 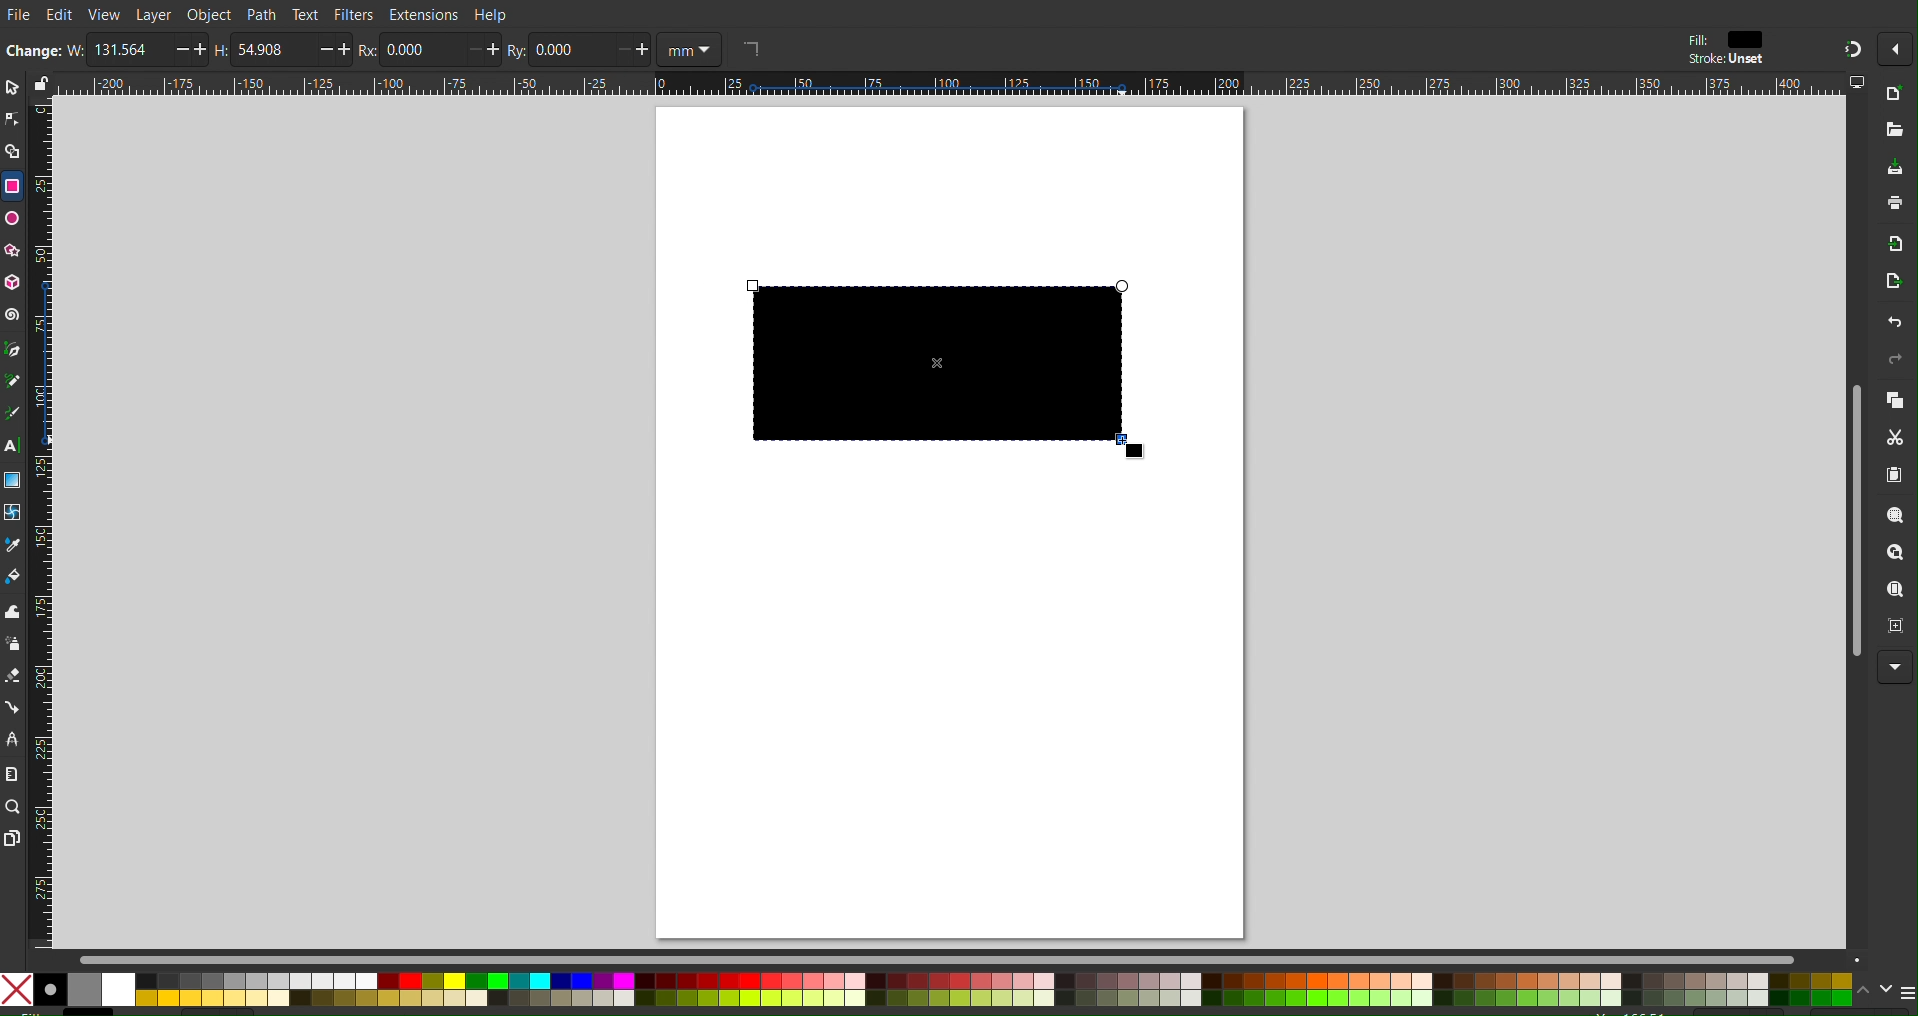 I want to click on Text, so click(x=305, y=15).